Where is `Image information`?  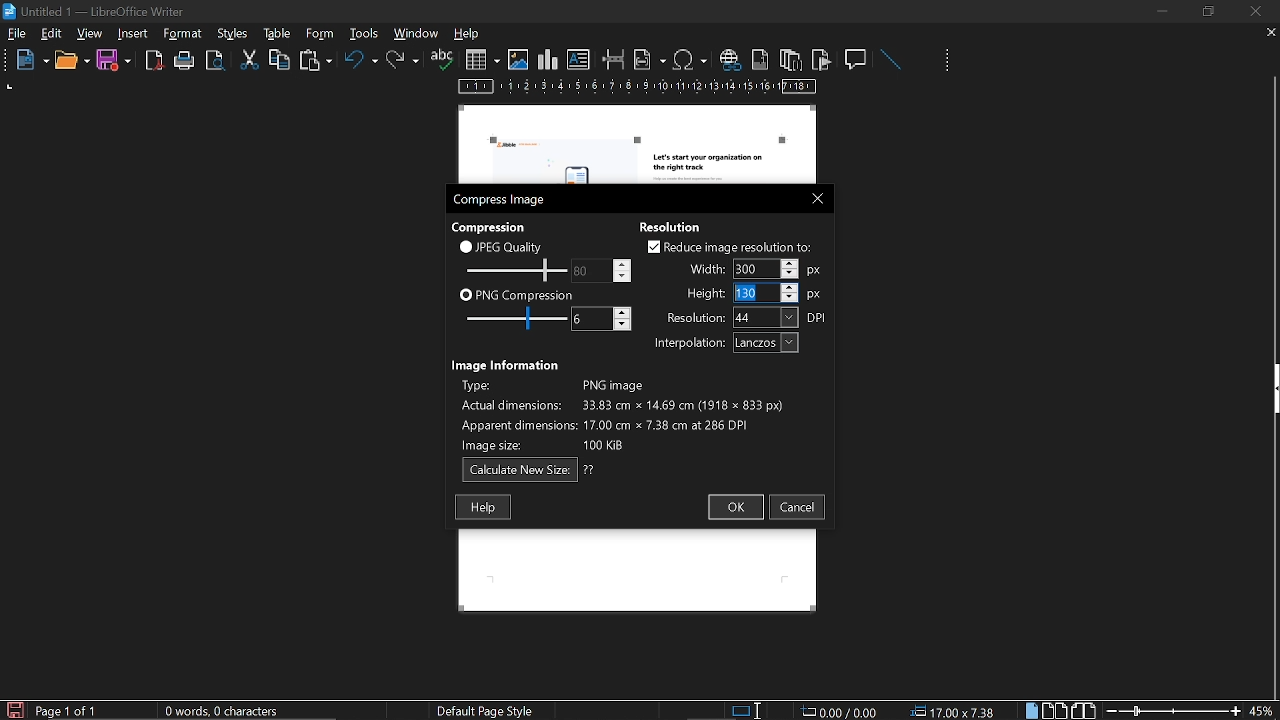 Image information is located at coordinates (508, 363).